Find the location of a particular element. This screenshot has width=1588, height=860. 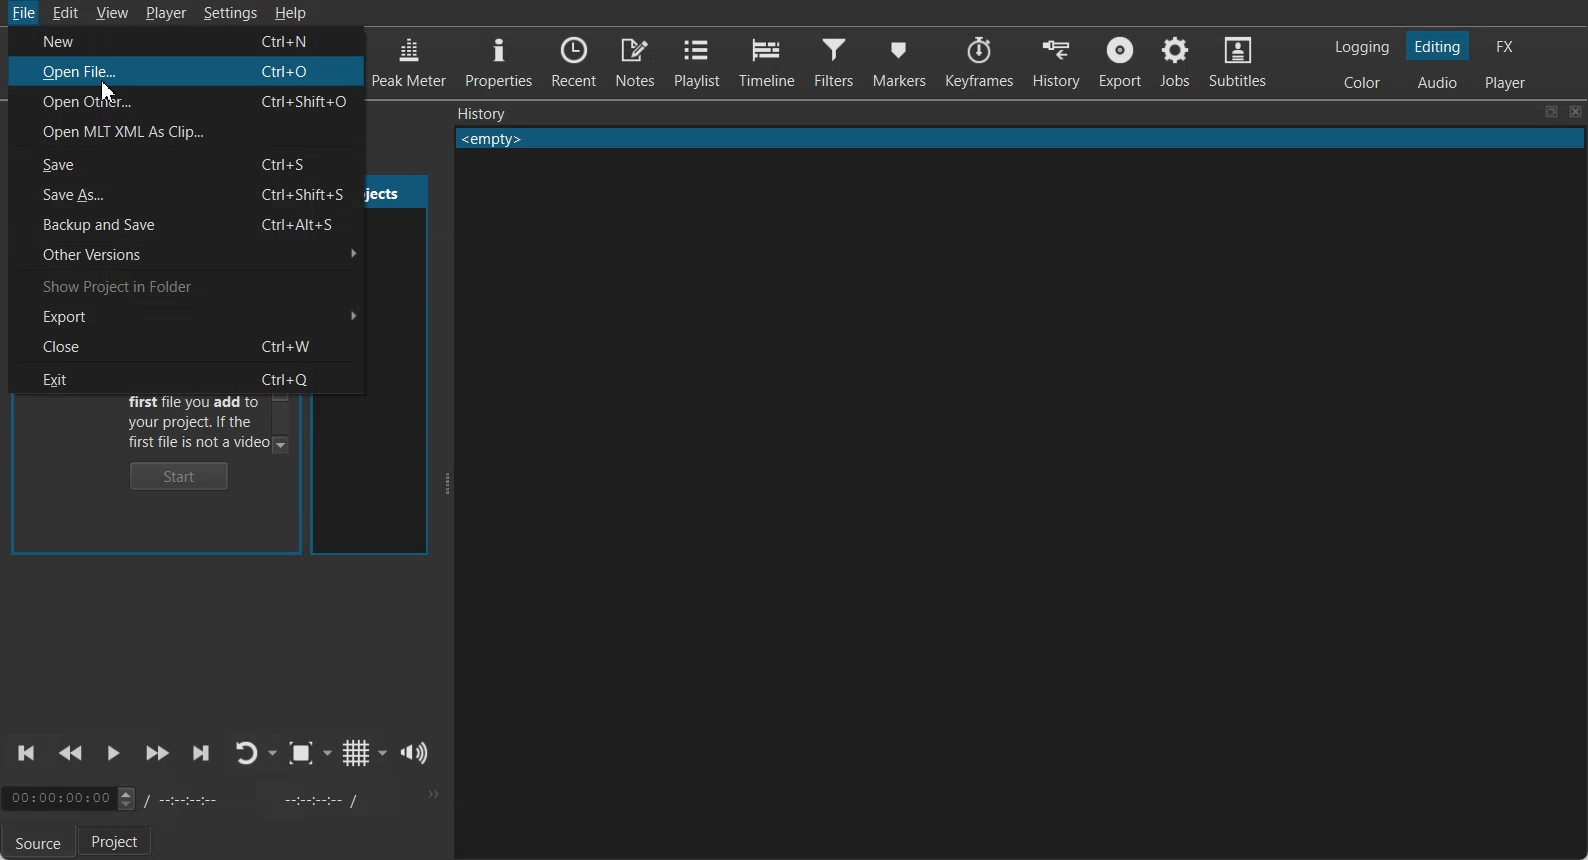

scroll down is located at coordinates (283, 444).